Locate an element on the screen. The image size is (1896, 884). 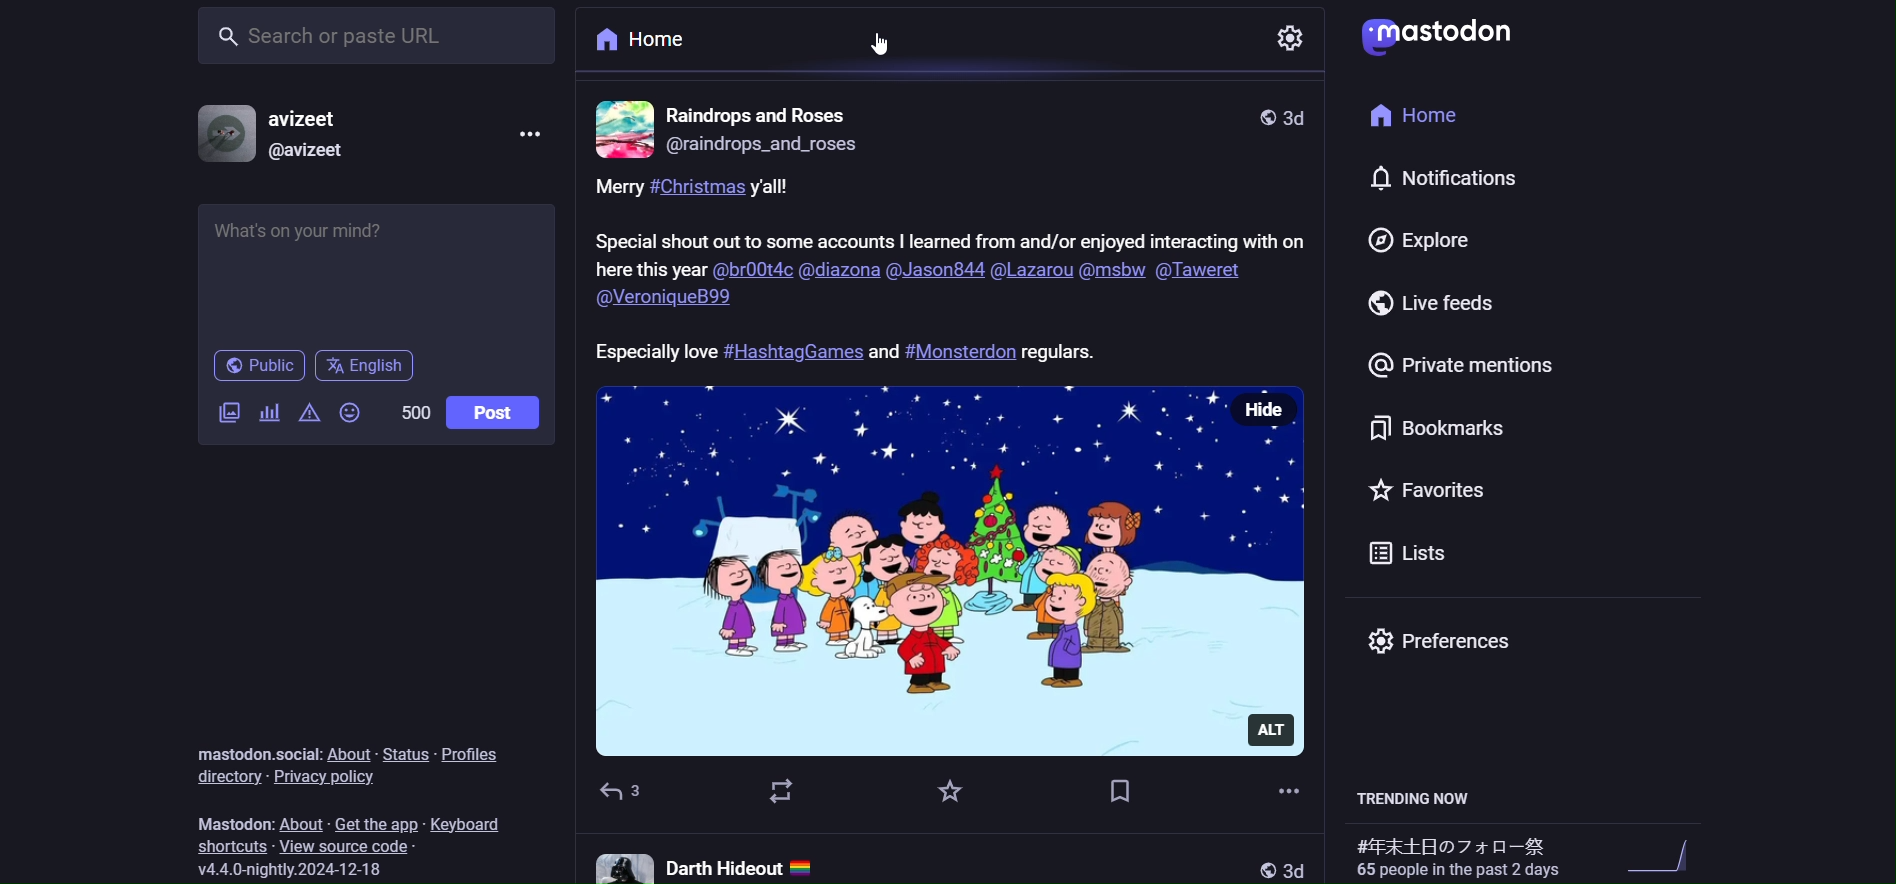
image is located at coordinates (901, 570).